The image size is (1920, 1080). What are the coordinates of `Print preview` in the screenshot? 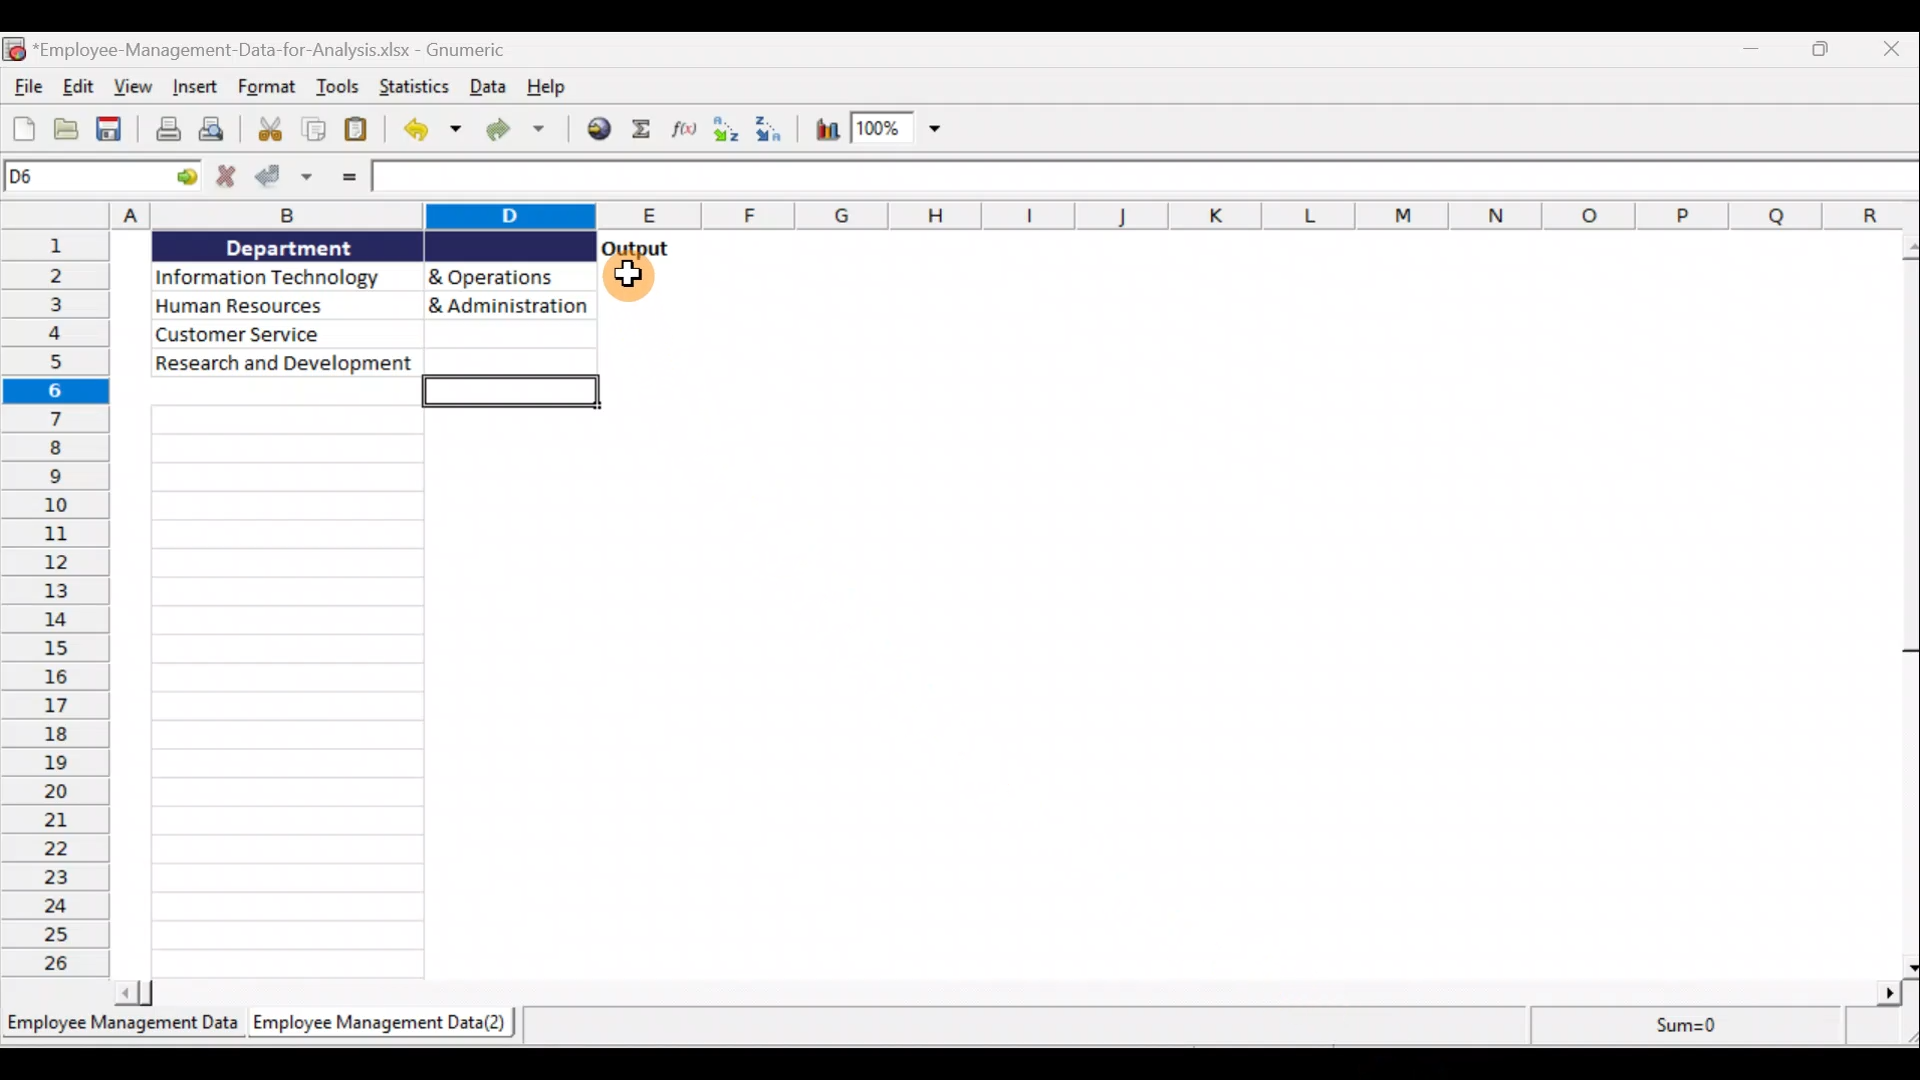 It's located at (221, 130).